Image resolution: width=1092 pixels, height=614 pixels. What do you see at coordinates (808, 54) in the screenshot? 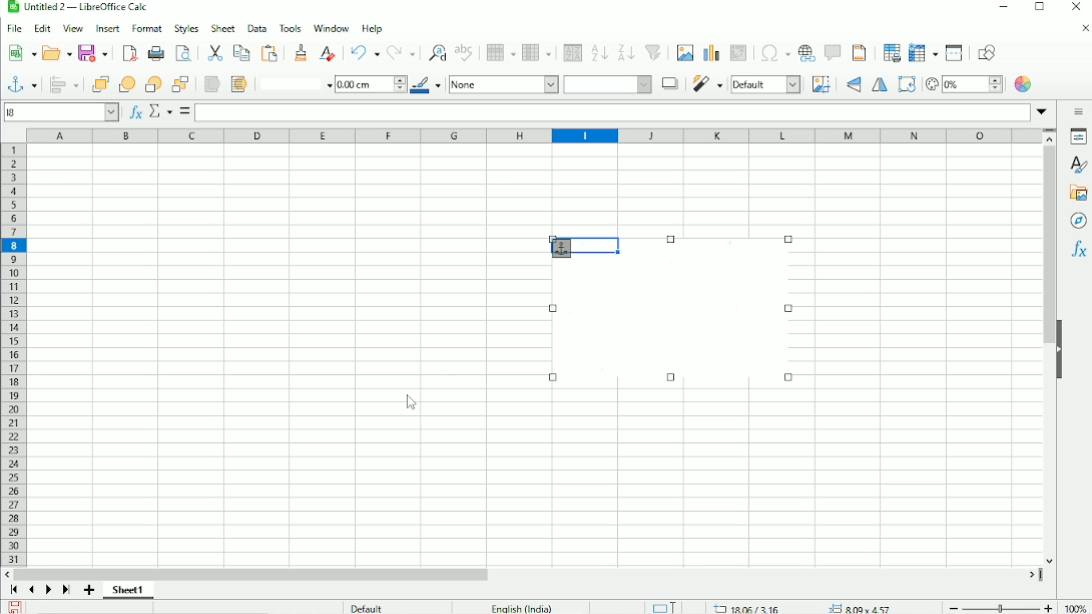
I see `Insert hyperlink` at bounding box center [808, 54].